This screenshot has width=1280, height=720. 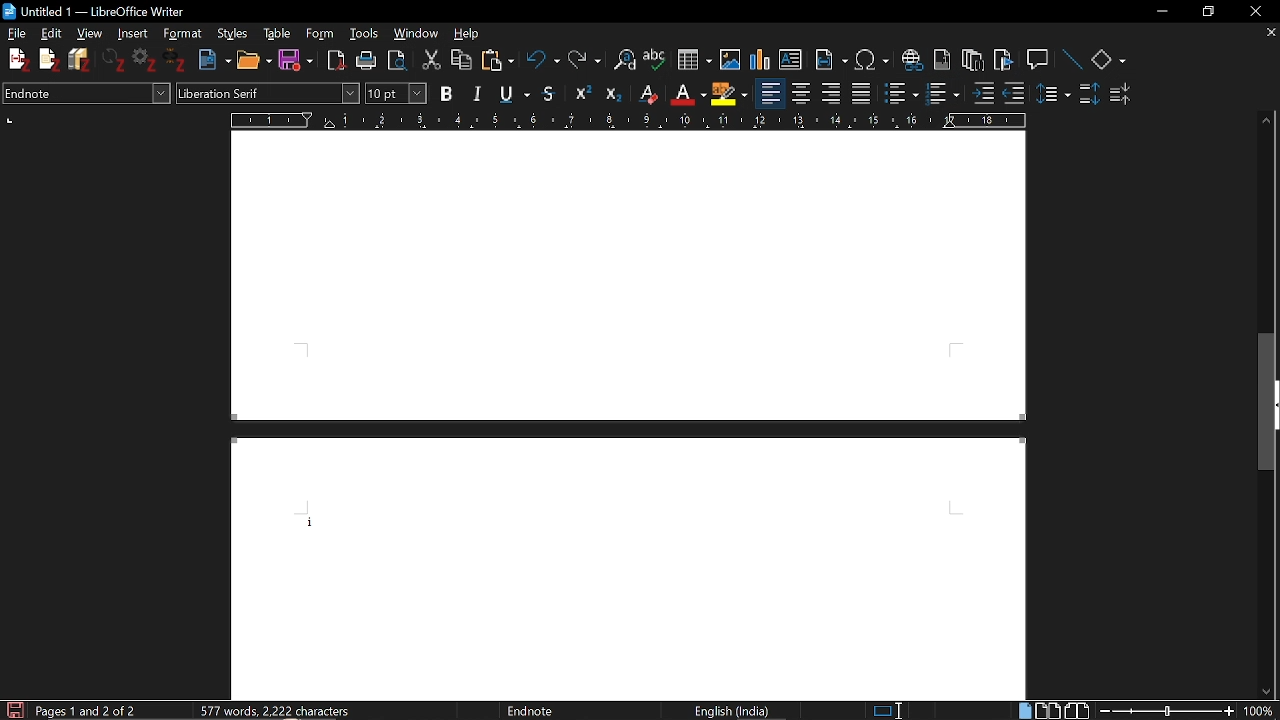 What do you see at coordinates (462, 60) in the screenshot?
I see `Copy` at bounding box center [462, 60].